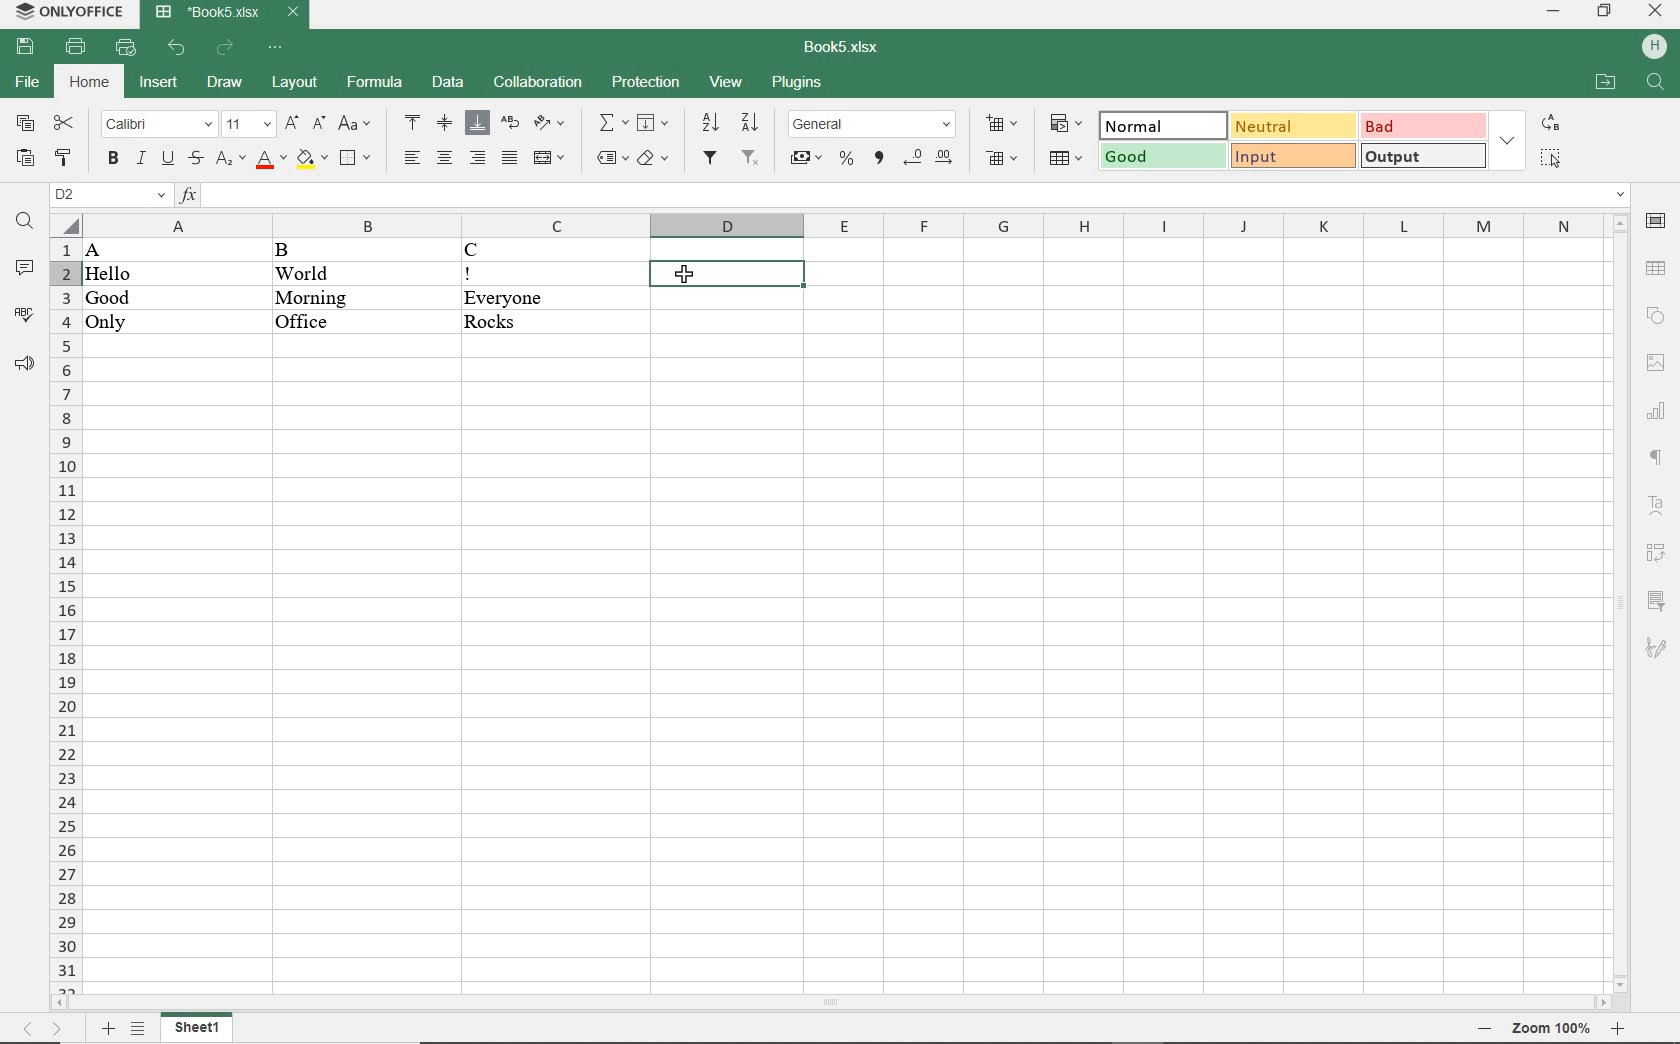  Describe the element at coordinates (313, 159) in the screenshot. I see `FILL COLOR` at that location.